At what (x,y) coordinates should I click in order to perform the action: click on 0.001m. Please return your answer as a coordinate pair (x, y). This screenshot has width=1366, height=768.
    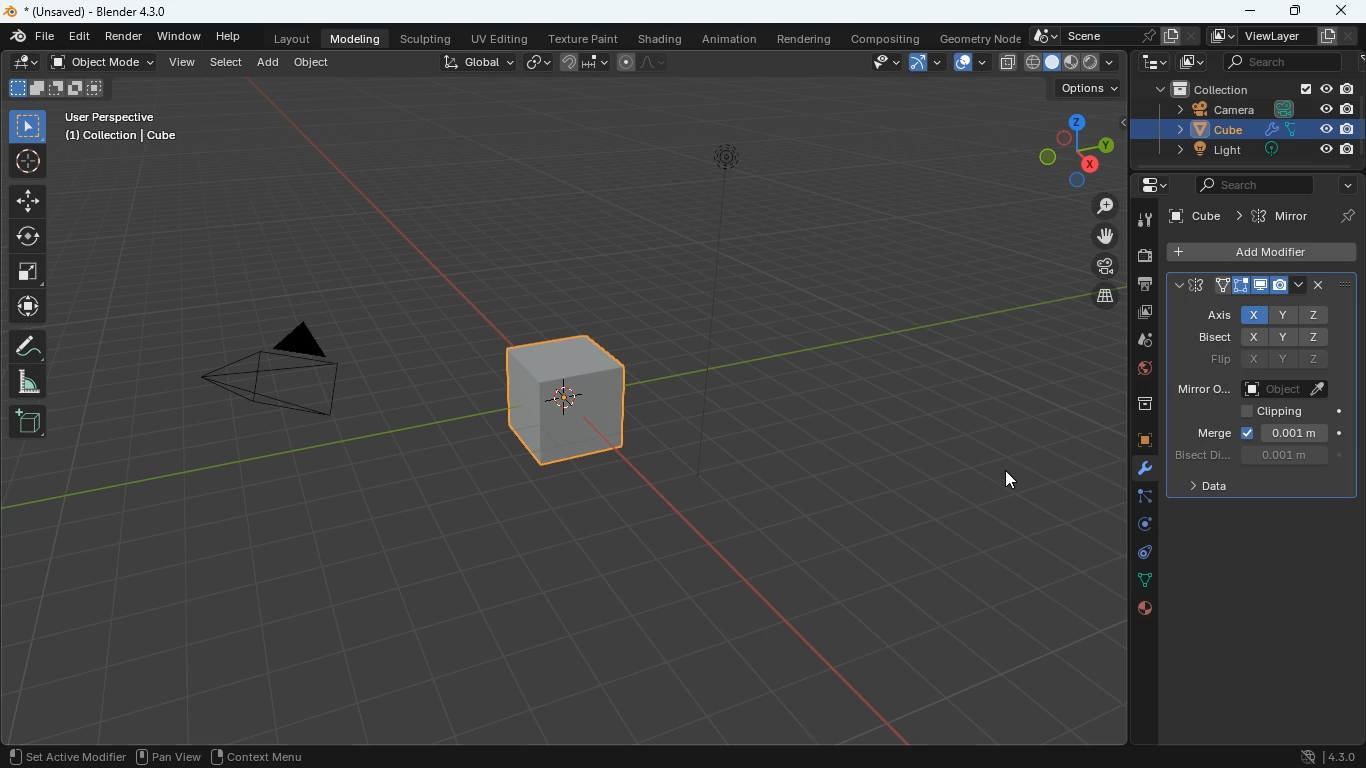
    Looking at the image, I should click on (1296, 455).